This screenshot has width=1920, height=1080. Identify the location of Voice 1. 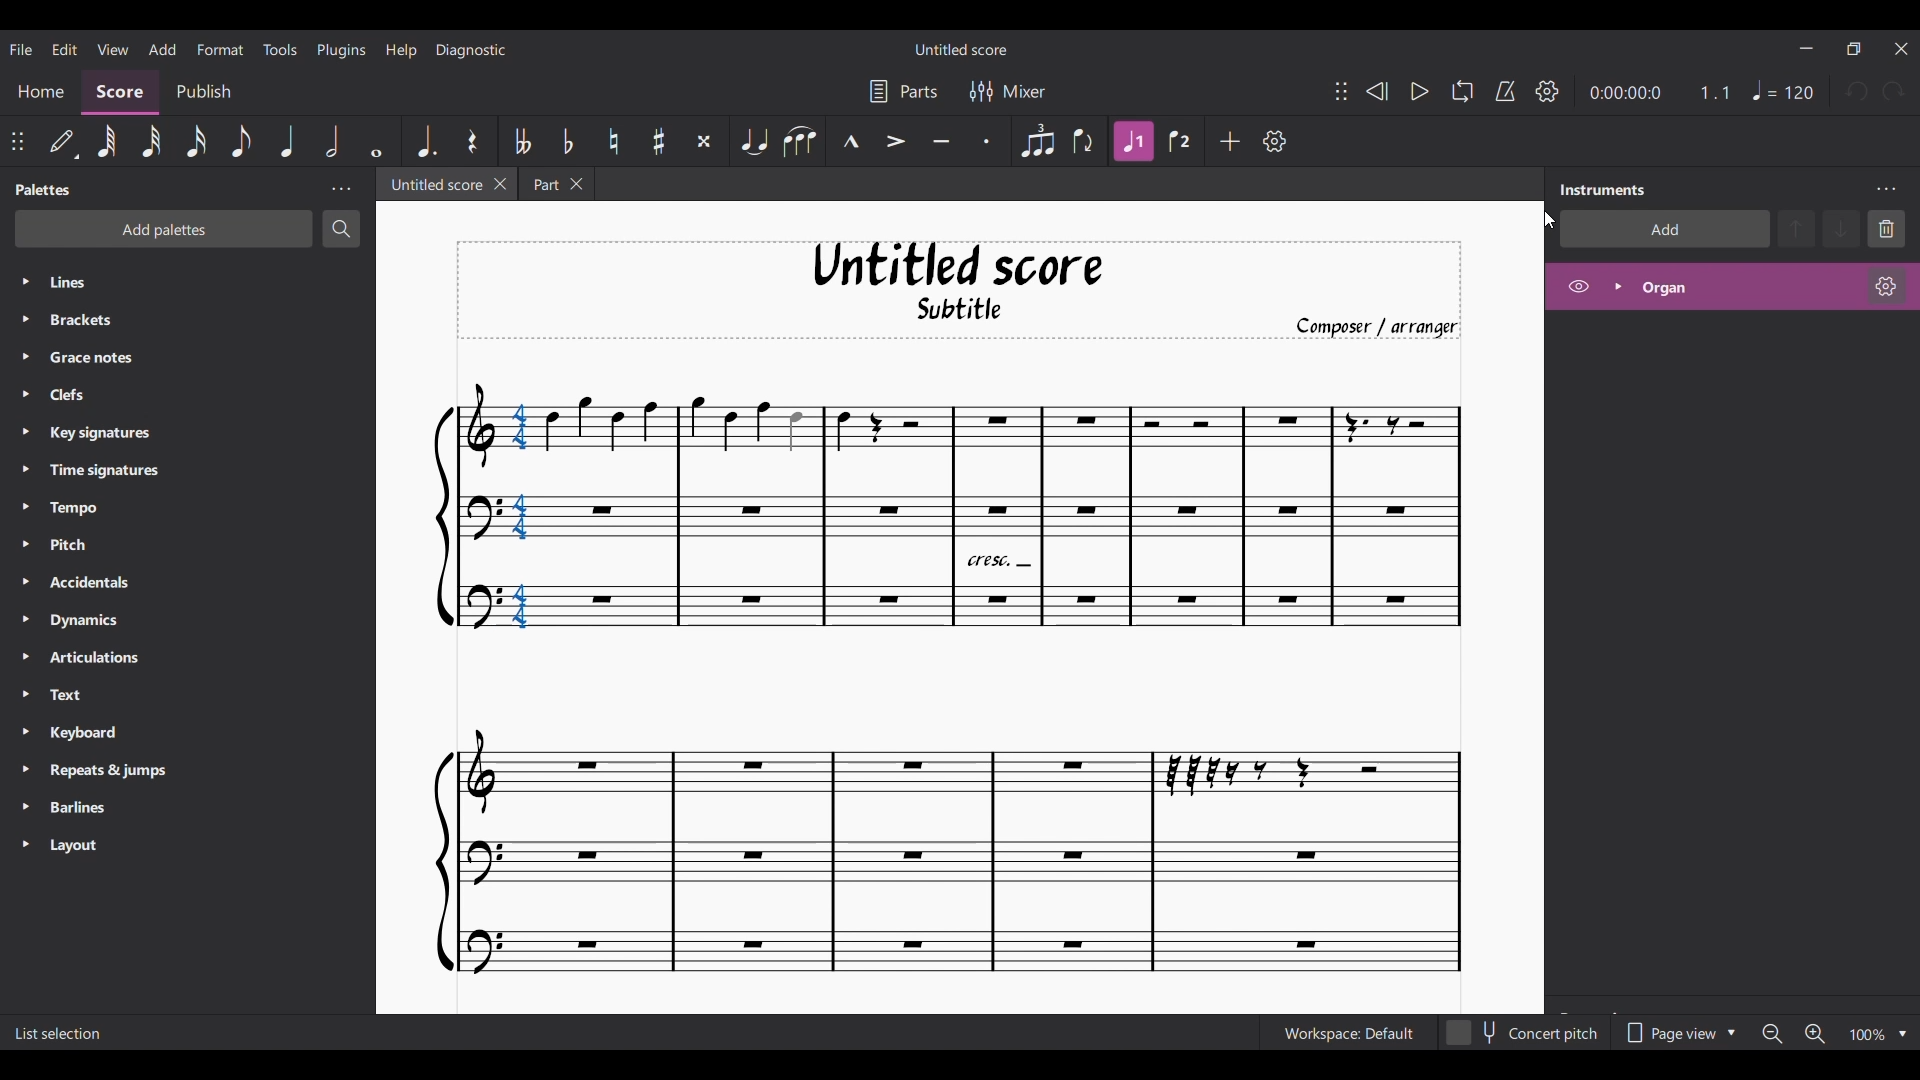
(1133, 141).